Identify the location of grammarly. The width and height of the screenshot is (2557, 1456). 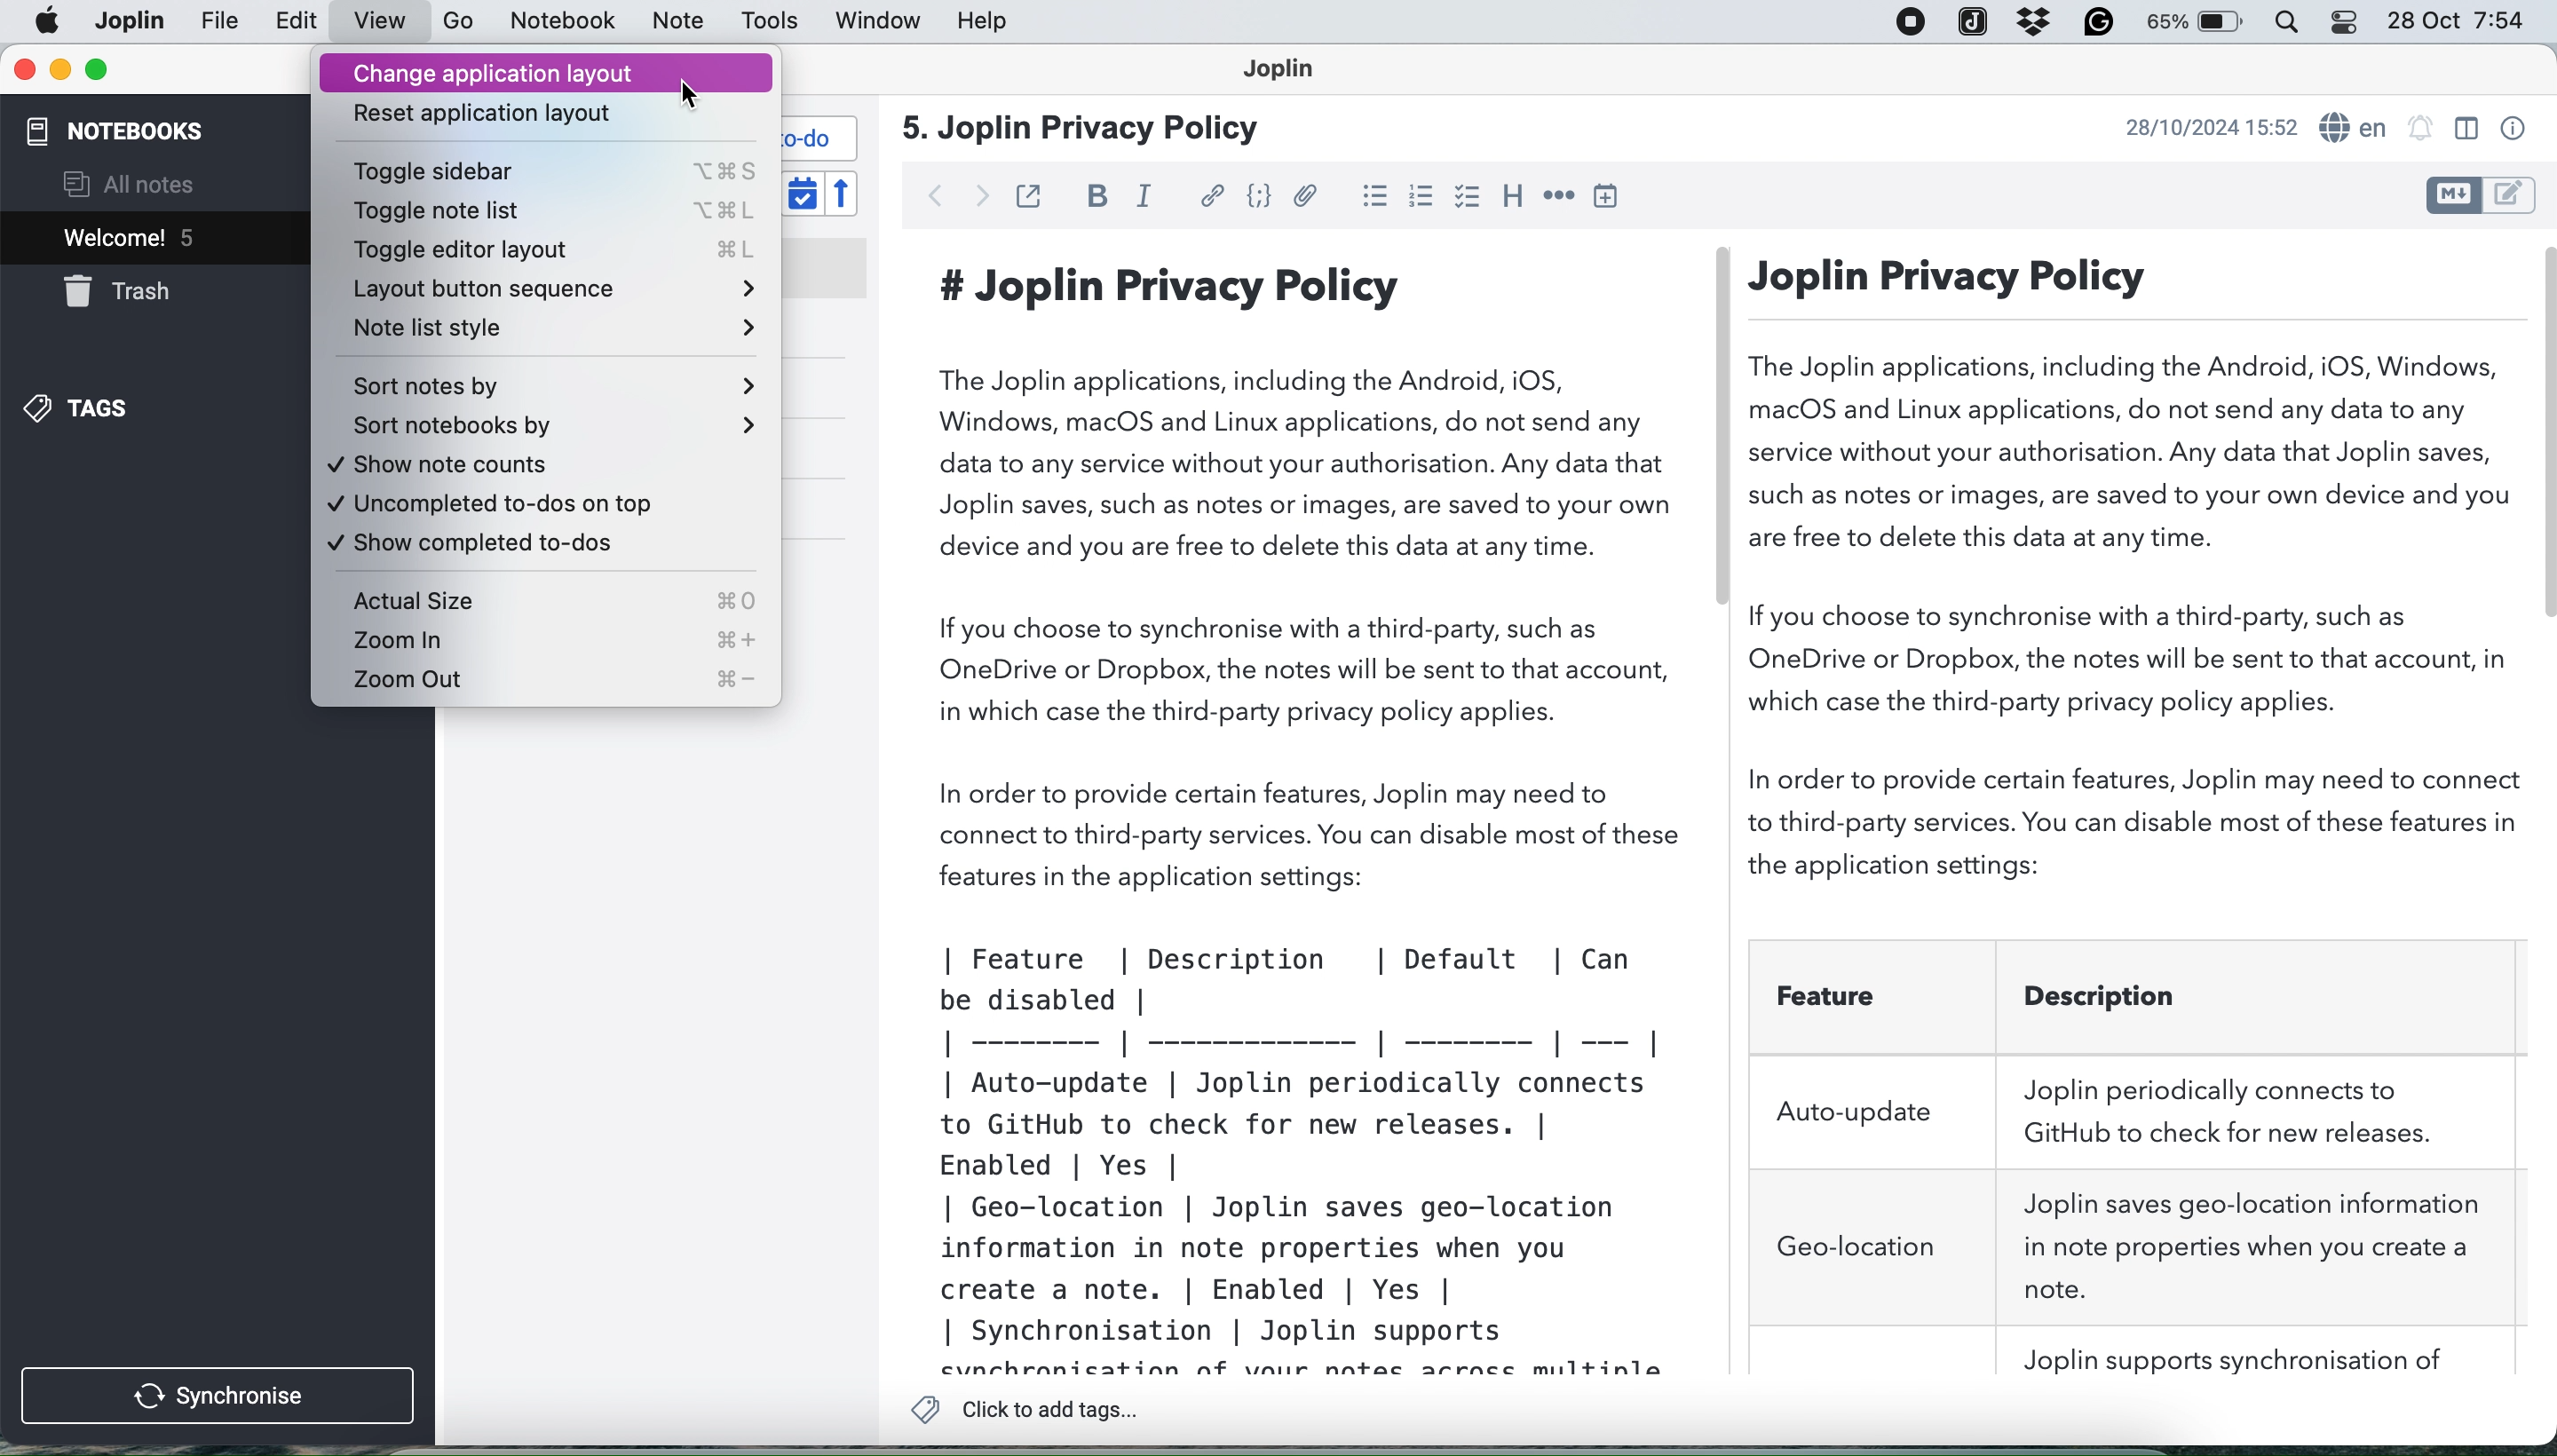
(2099, 24).